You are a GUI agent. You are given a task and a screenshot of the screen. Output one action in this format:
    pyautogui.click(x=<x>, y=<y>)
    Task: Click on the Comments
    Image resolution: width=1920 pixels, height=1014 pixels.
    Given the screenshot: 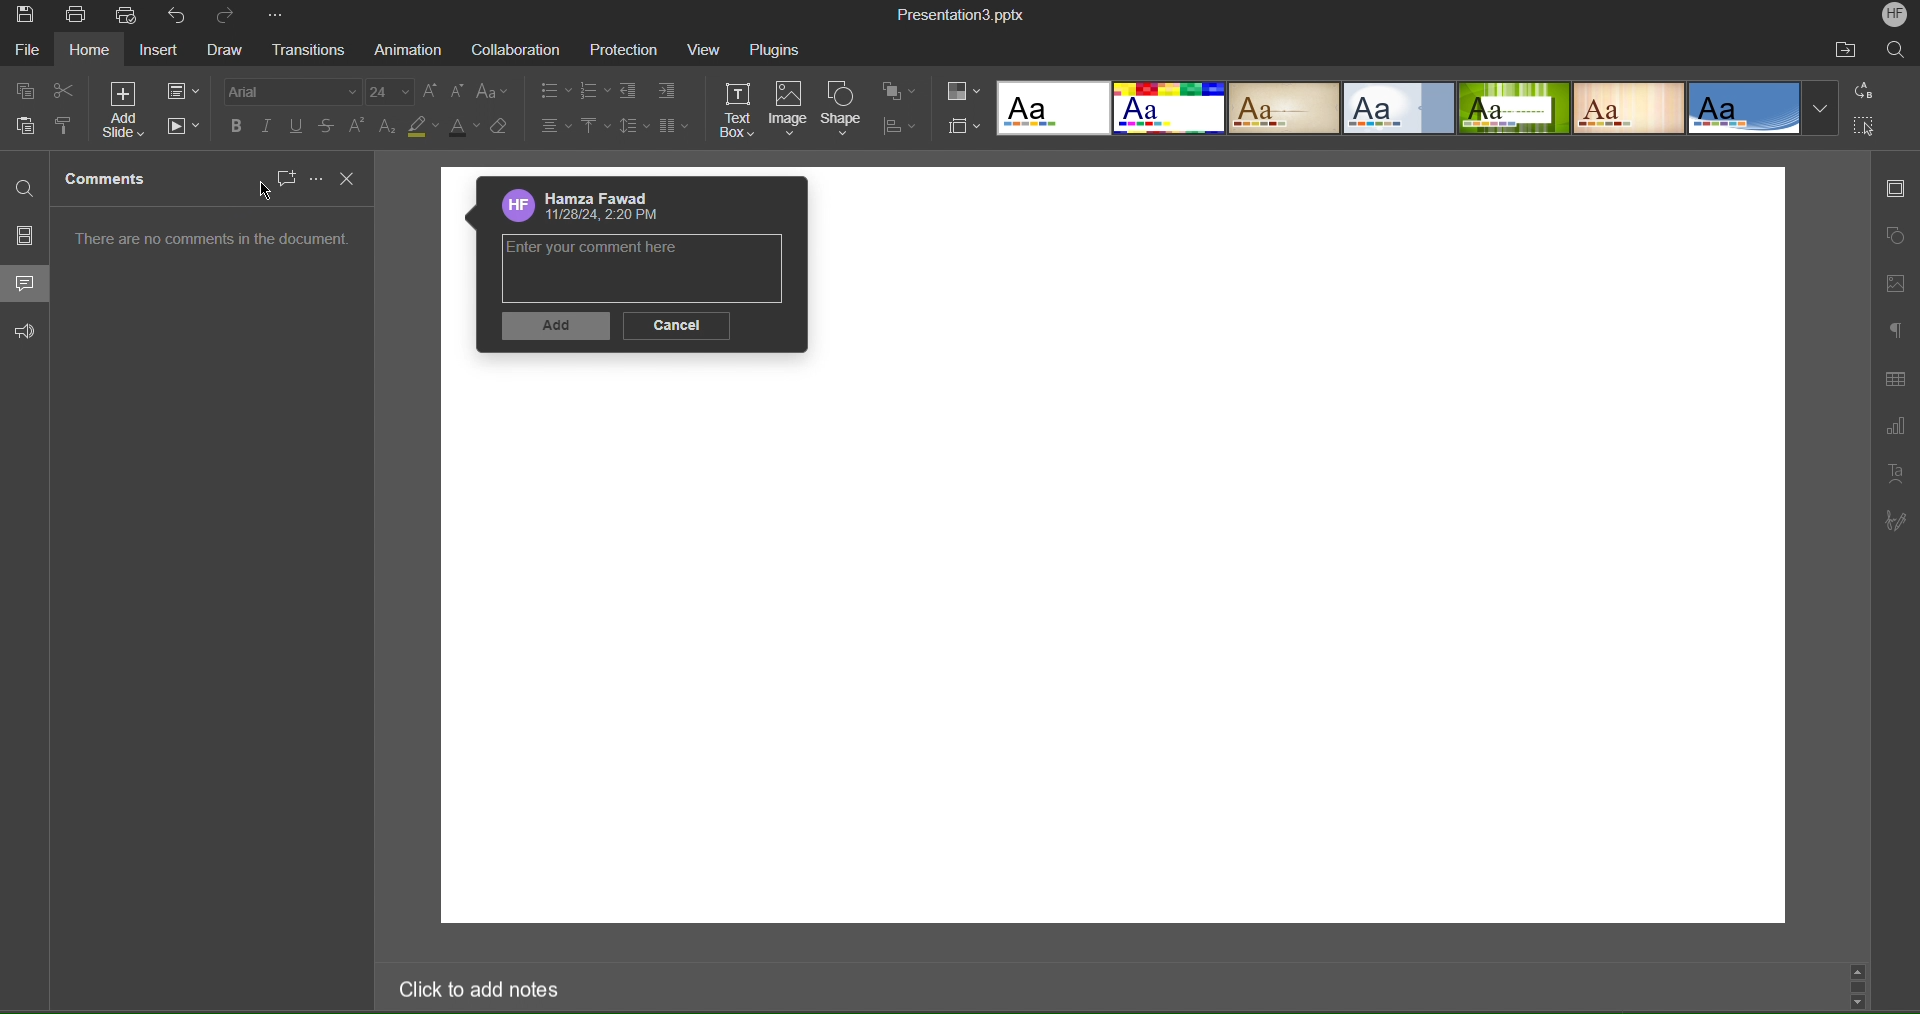 What is the action you would take?
    pyautogui.click(x=26, y=282)
    